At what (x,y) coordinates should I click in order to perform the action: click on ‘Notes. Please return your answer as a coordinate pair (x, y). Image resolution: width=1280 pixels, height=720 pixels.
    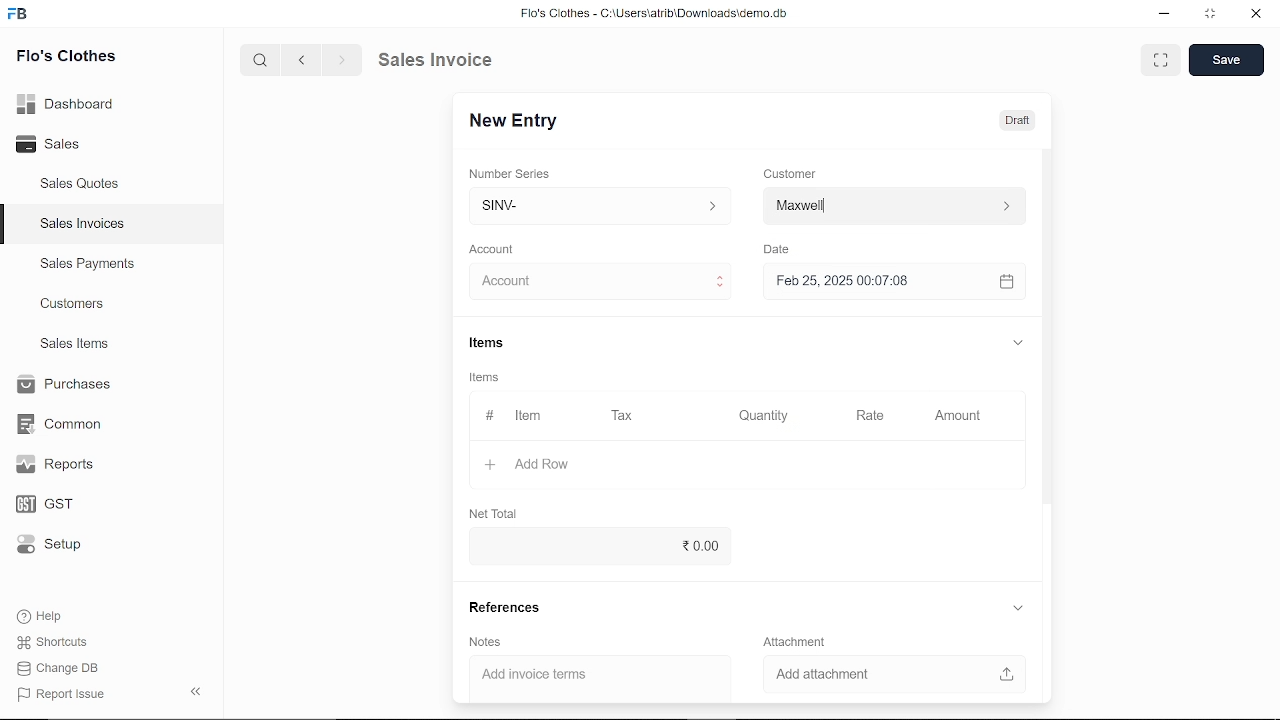
    Looking at the image, I should click on (489, 642).